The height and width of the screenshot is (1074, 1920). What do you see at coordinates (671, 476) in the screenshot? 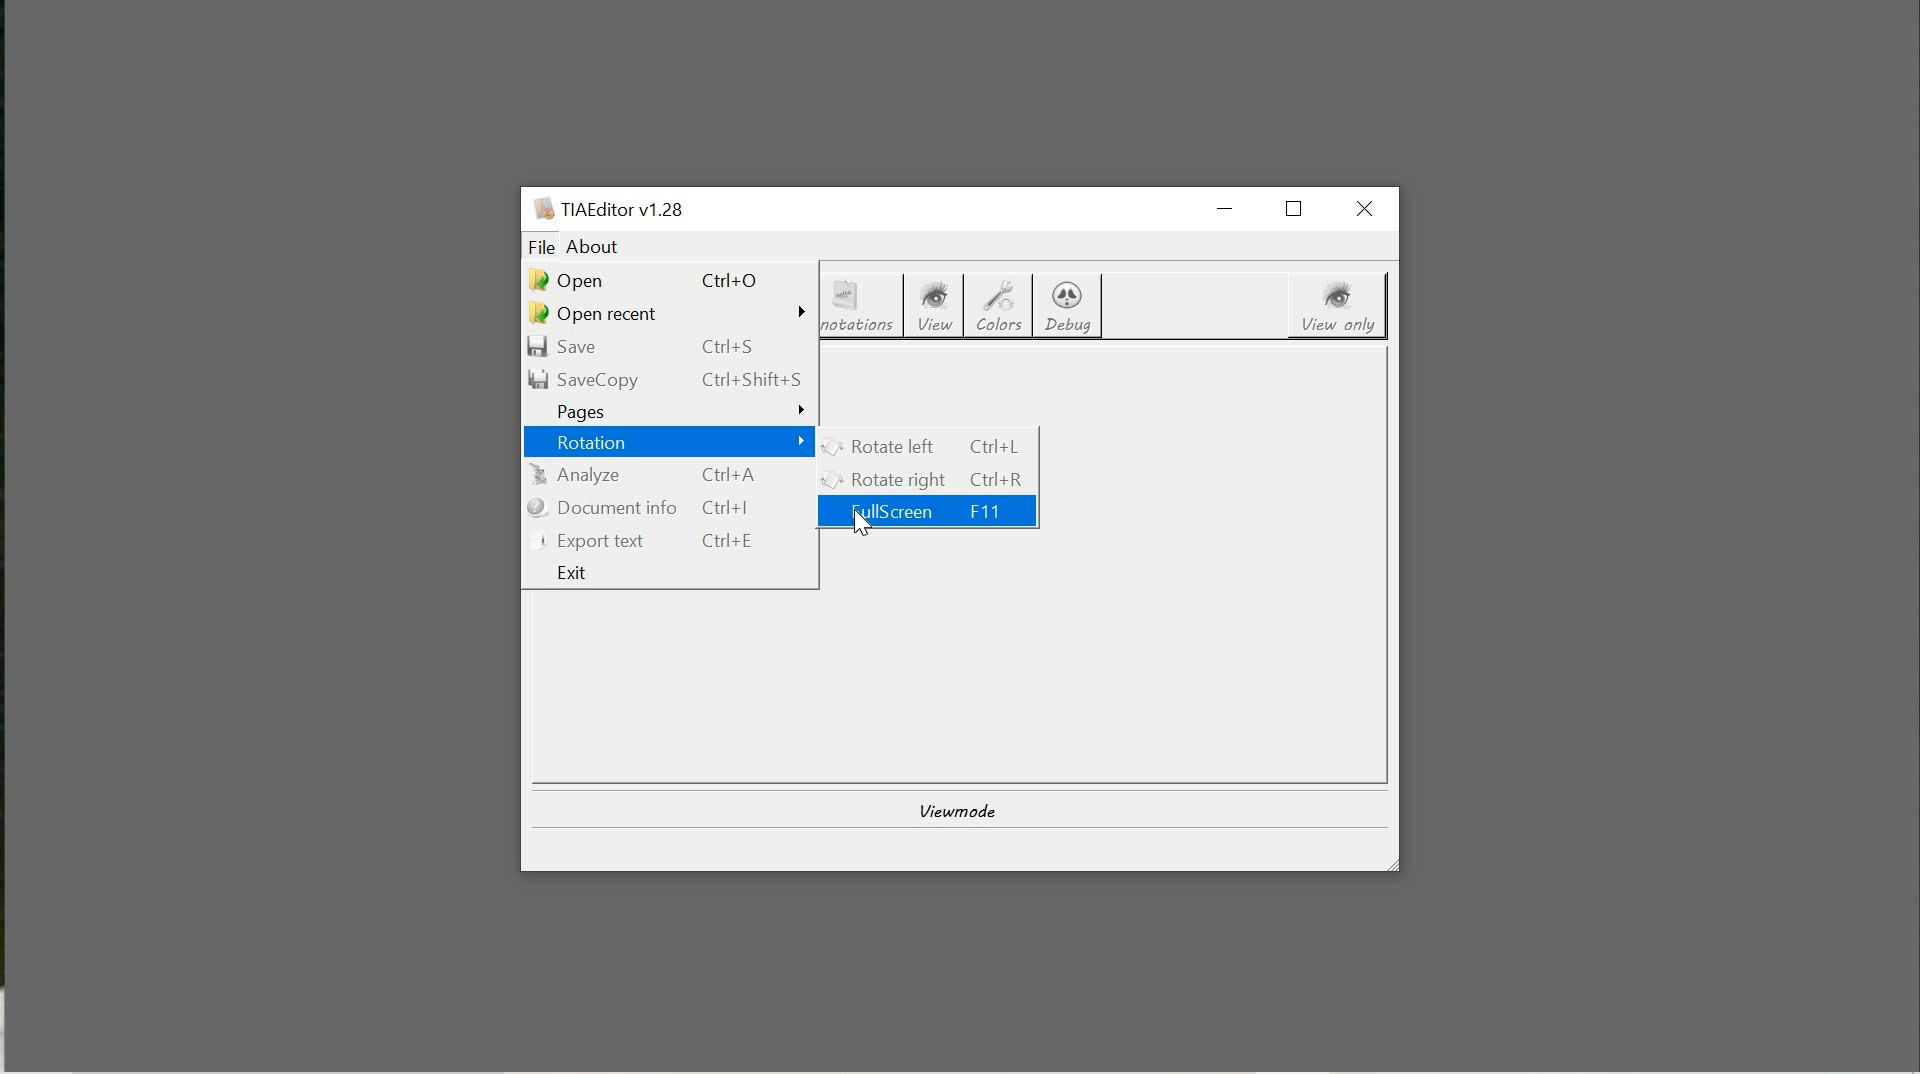
I see `analyze` at bounding box center [671, 476].